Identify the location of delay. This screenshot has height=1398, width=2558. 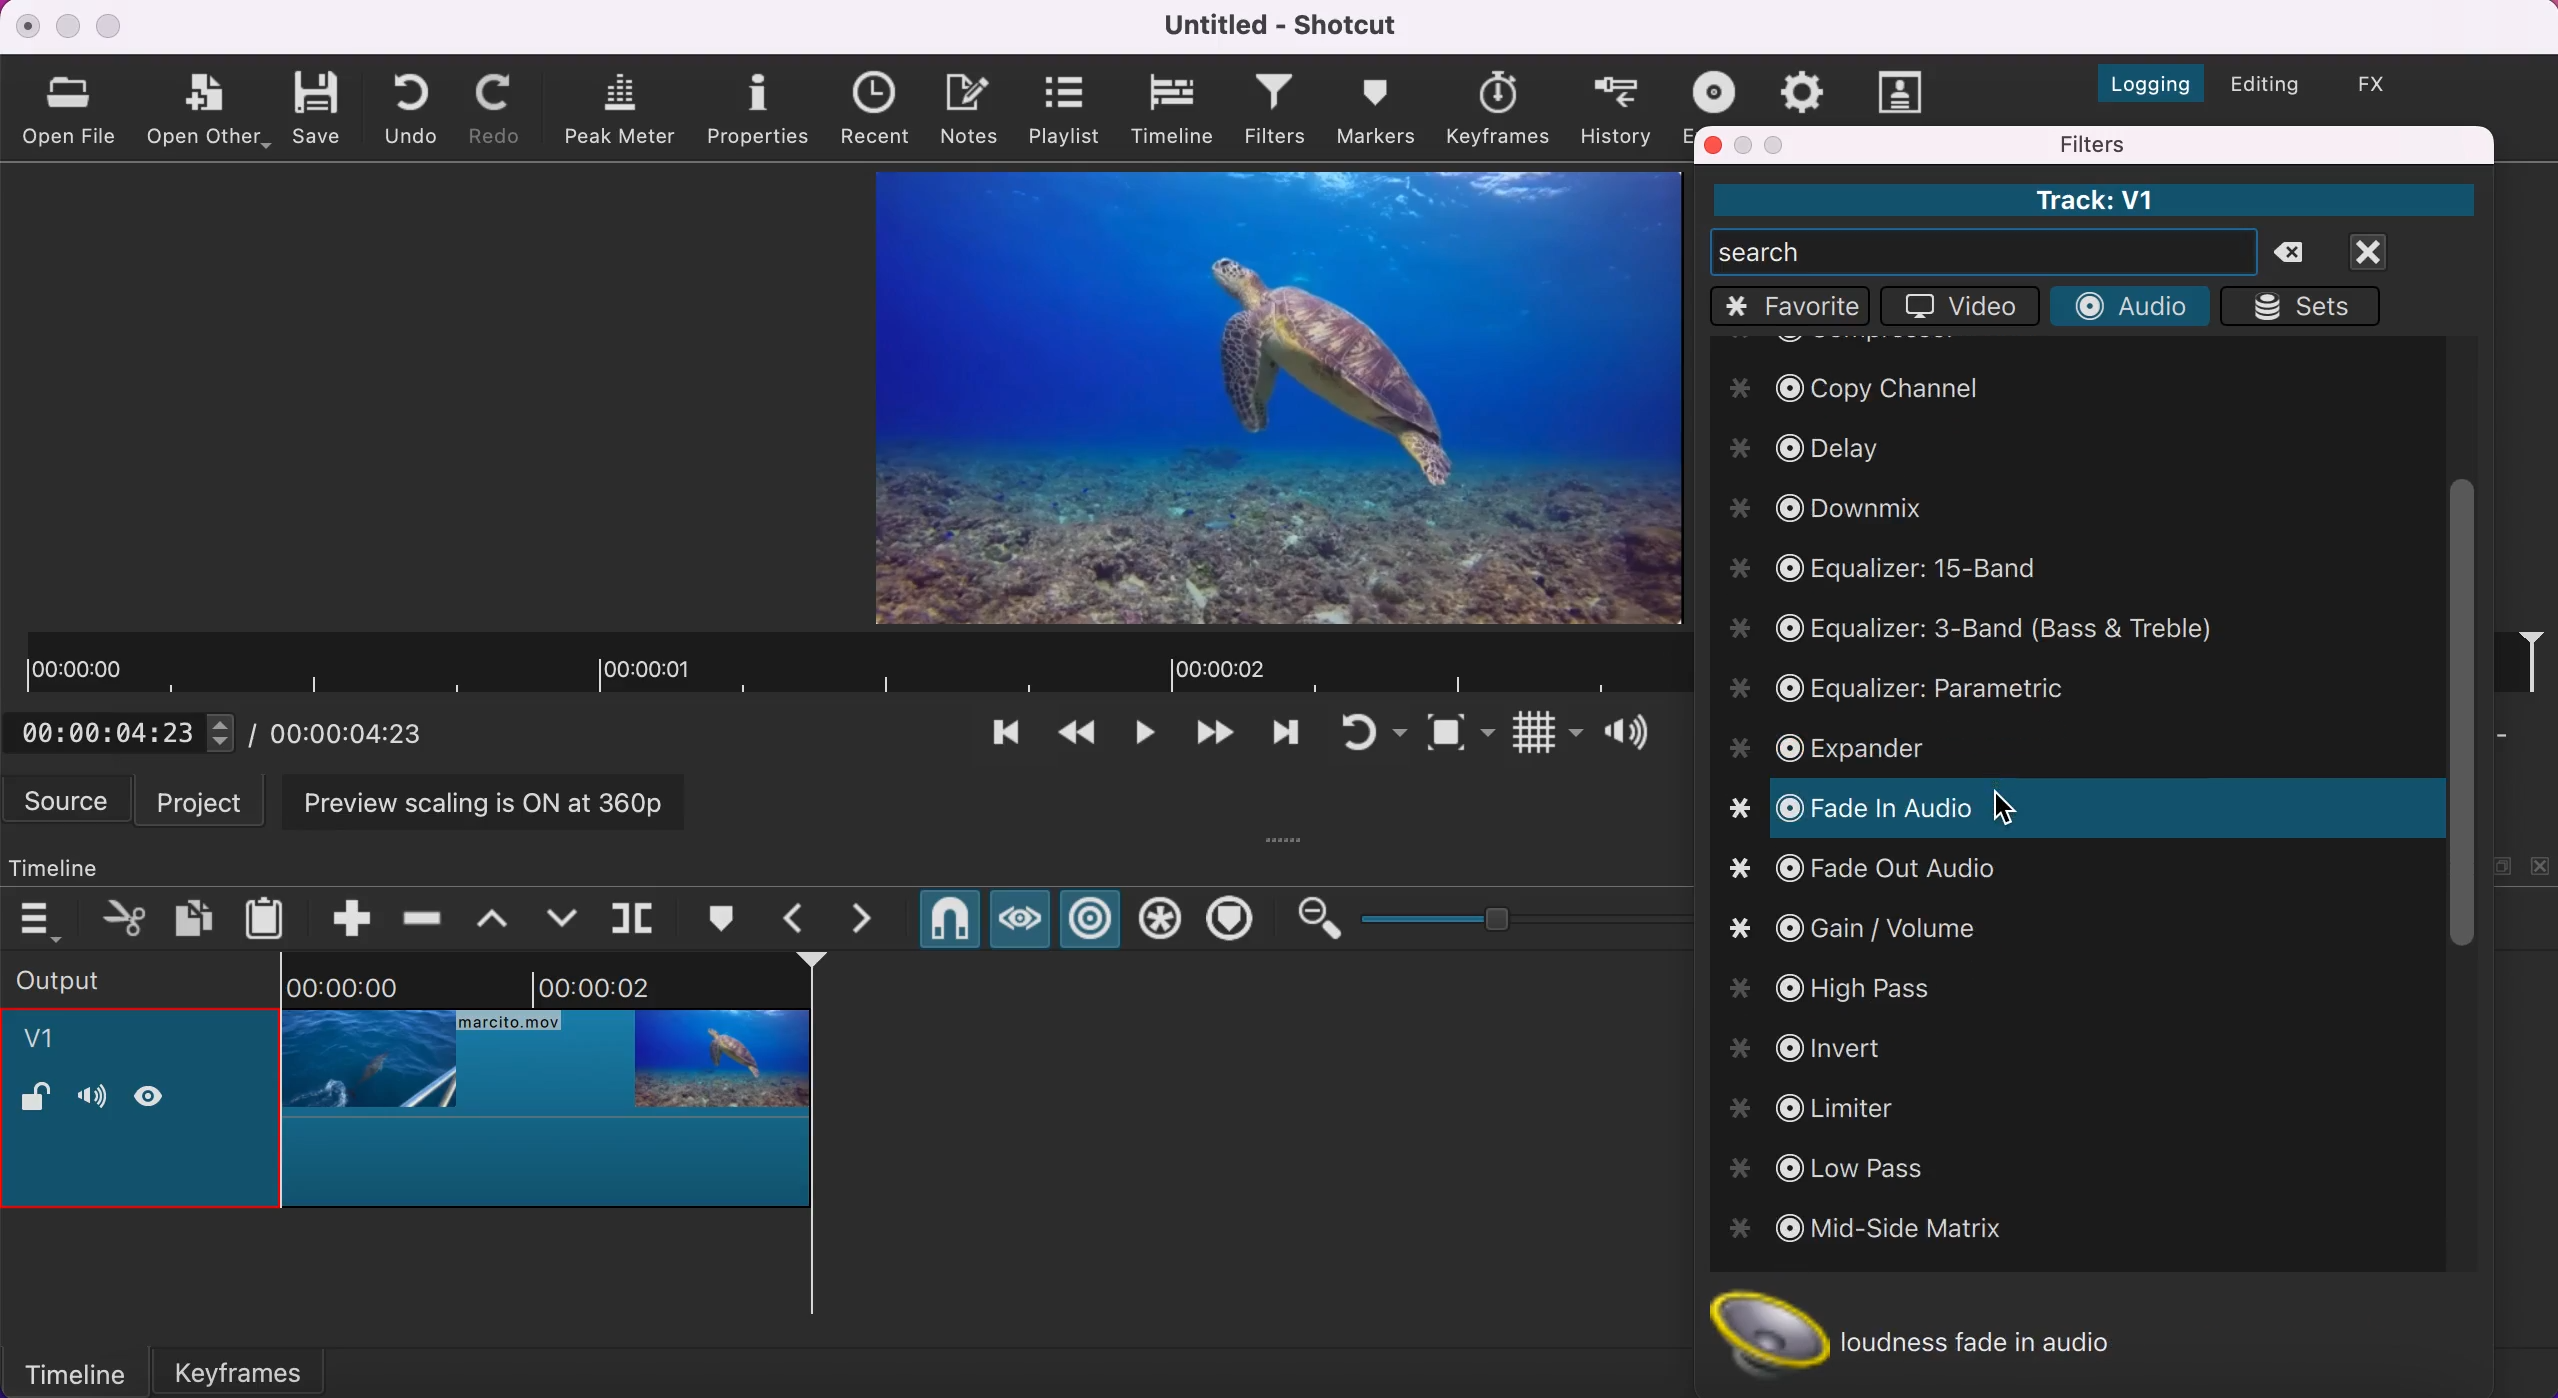
(1808, 441).